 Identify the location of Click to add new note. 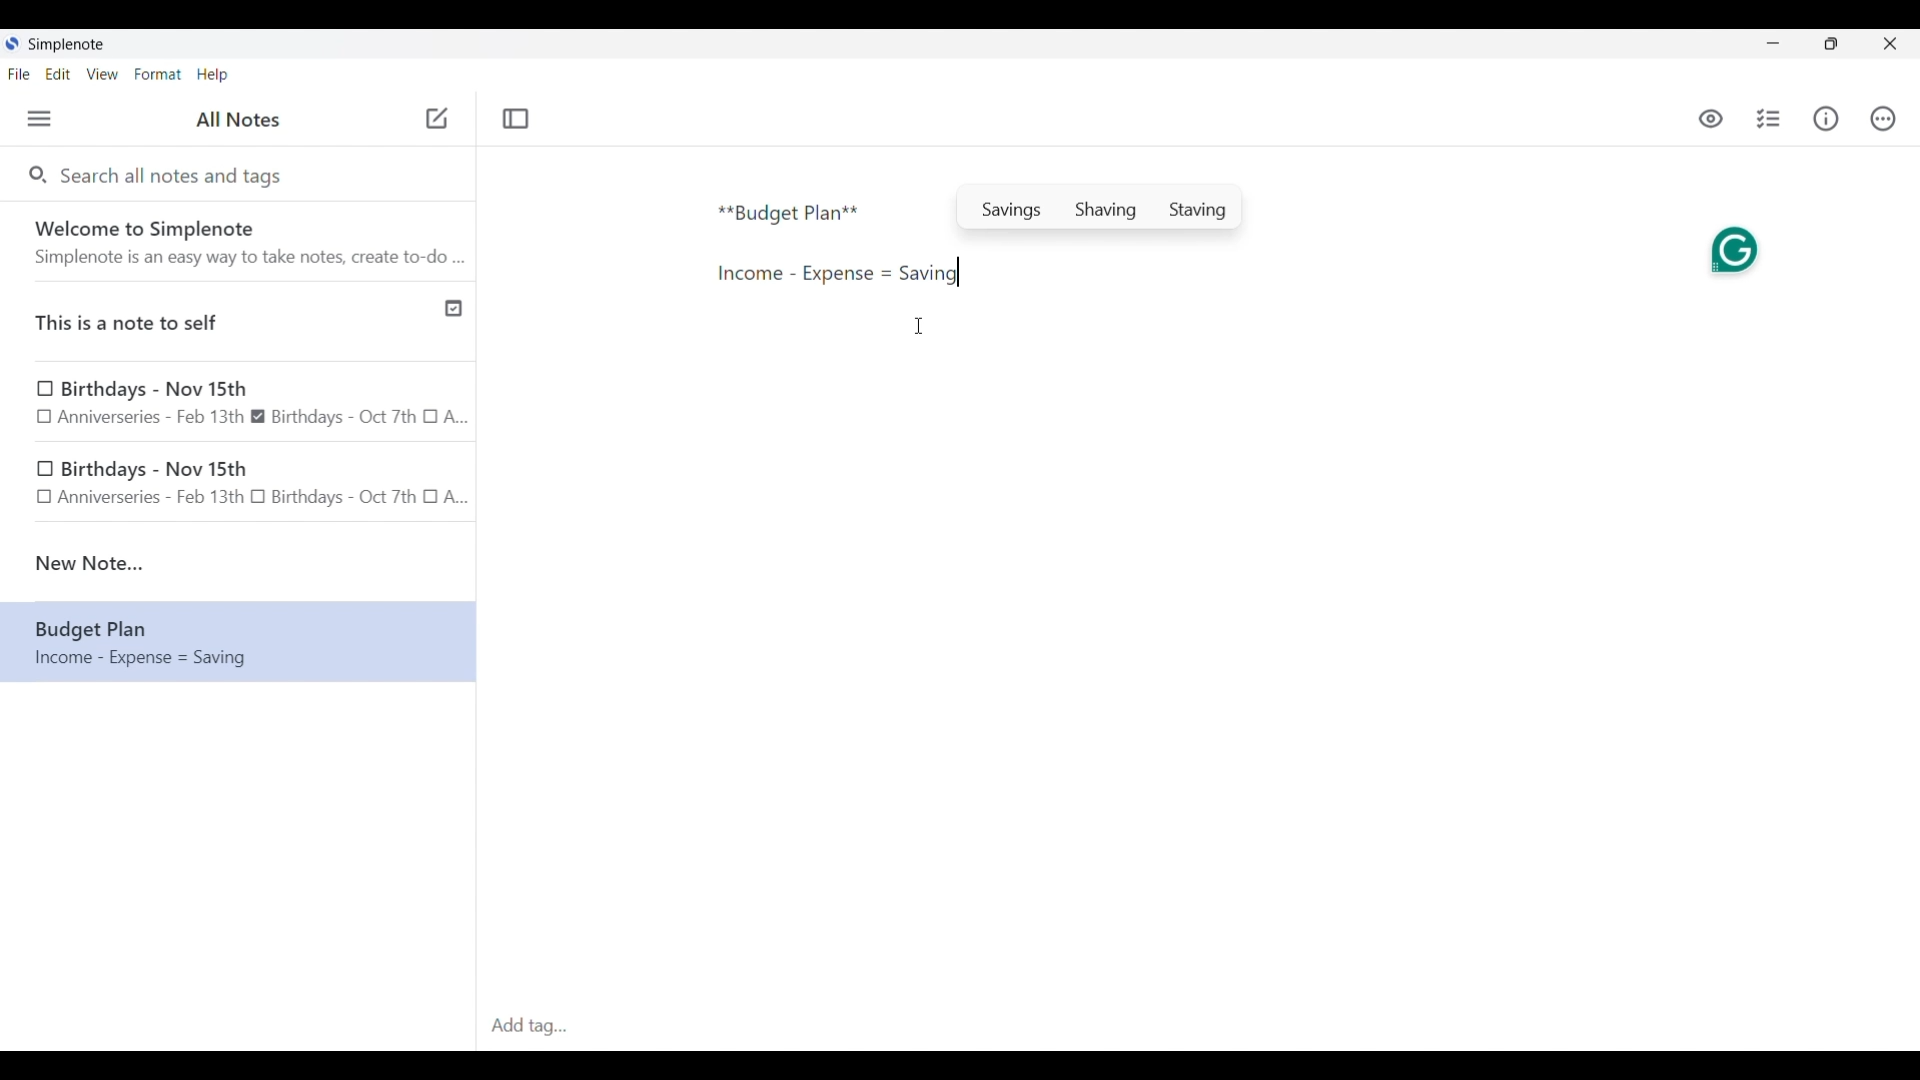
(437, 118).